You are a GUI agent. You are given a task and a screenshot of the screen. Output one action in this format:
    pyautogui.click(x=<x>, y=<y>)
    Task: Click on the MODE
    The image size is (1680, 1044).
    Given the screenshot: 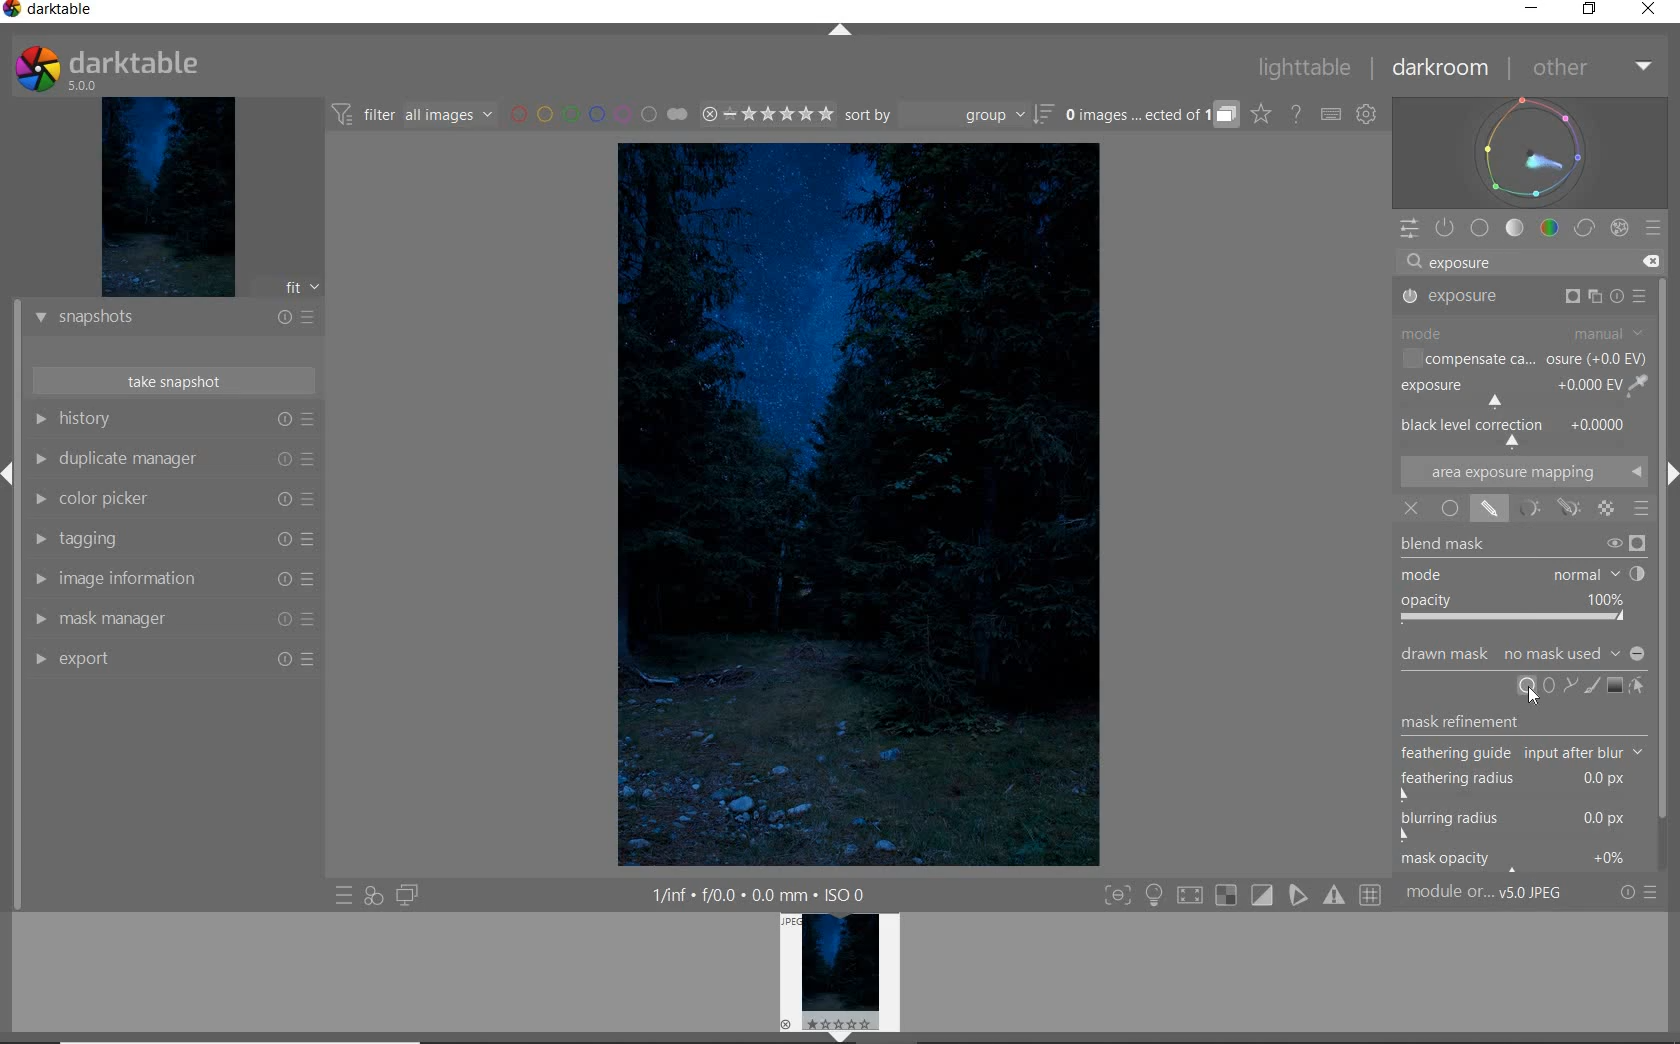 What is the action you would take?
    pyautogui.click(x=1523, y=336)
    